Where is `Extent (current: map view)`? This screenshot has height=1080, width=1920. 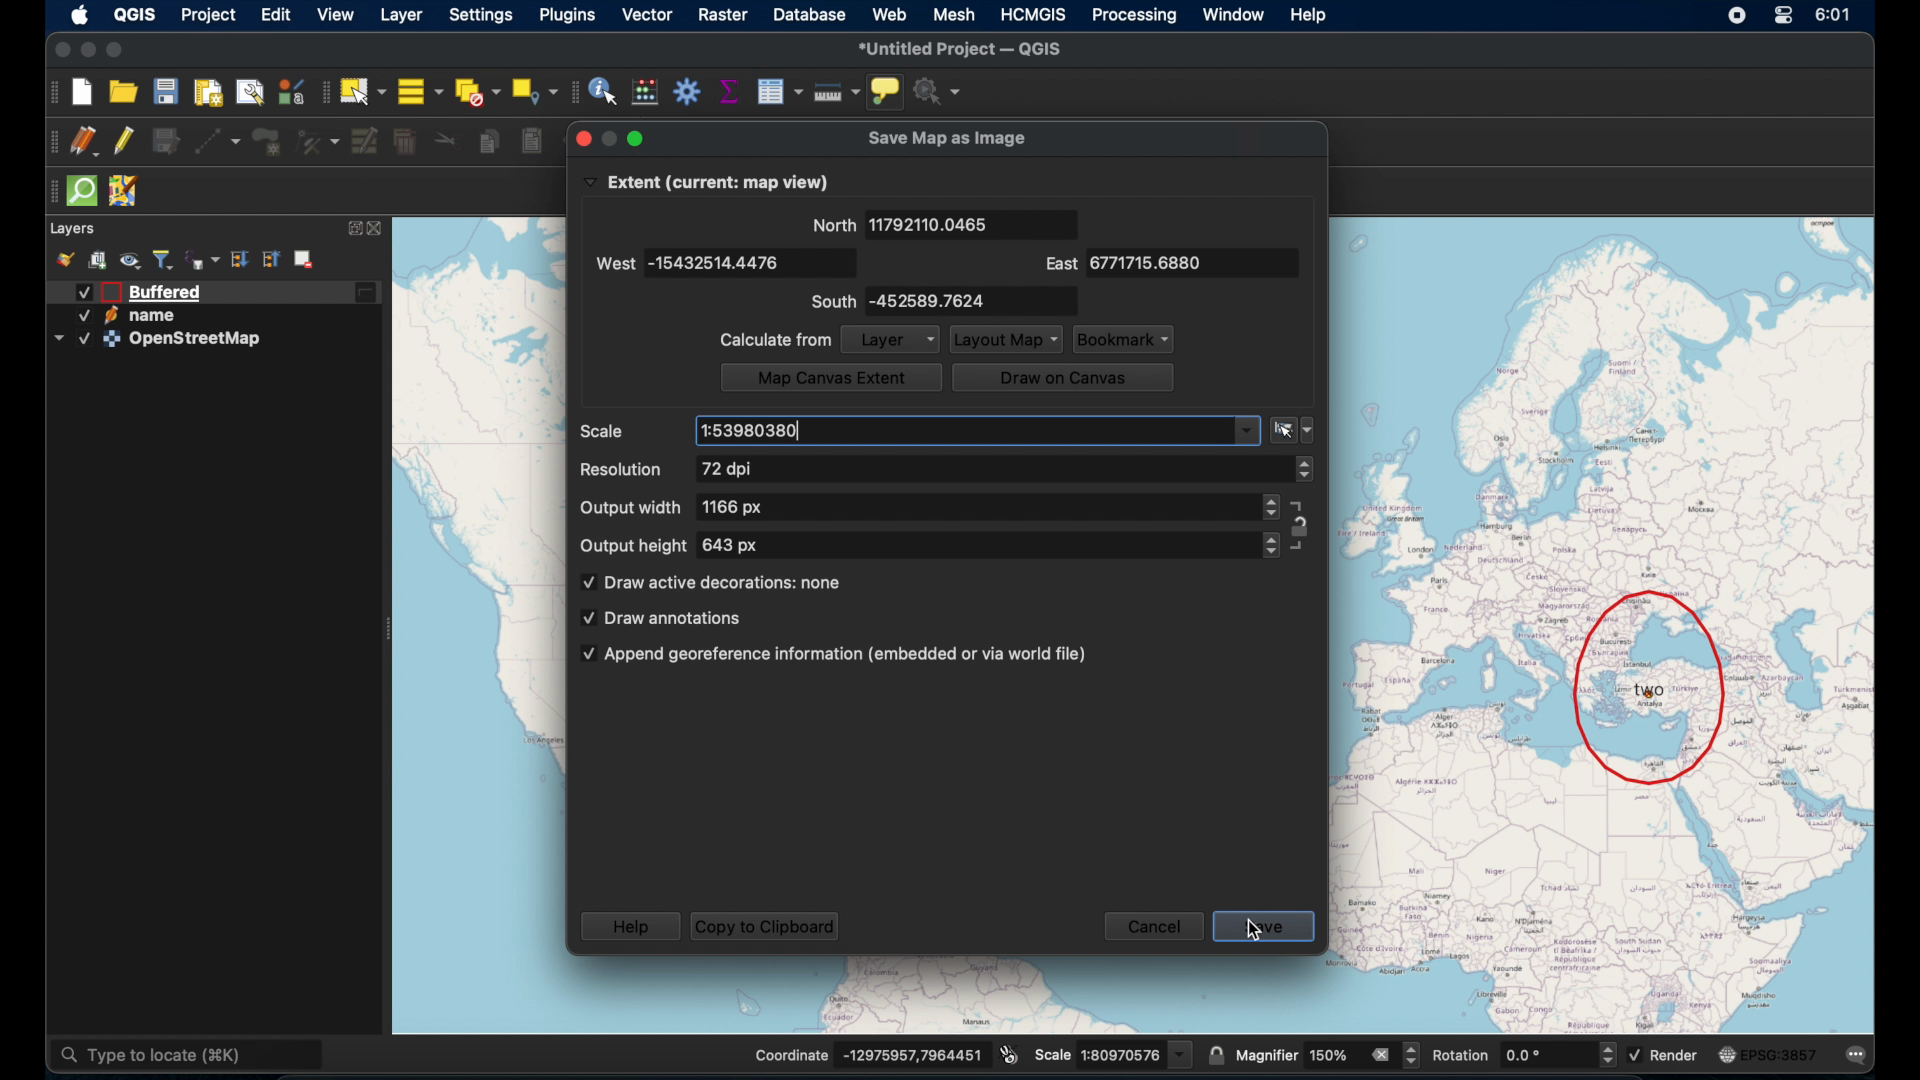 Extent (current: map view) is located at coordinates (709, 184).